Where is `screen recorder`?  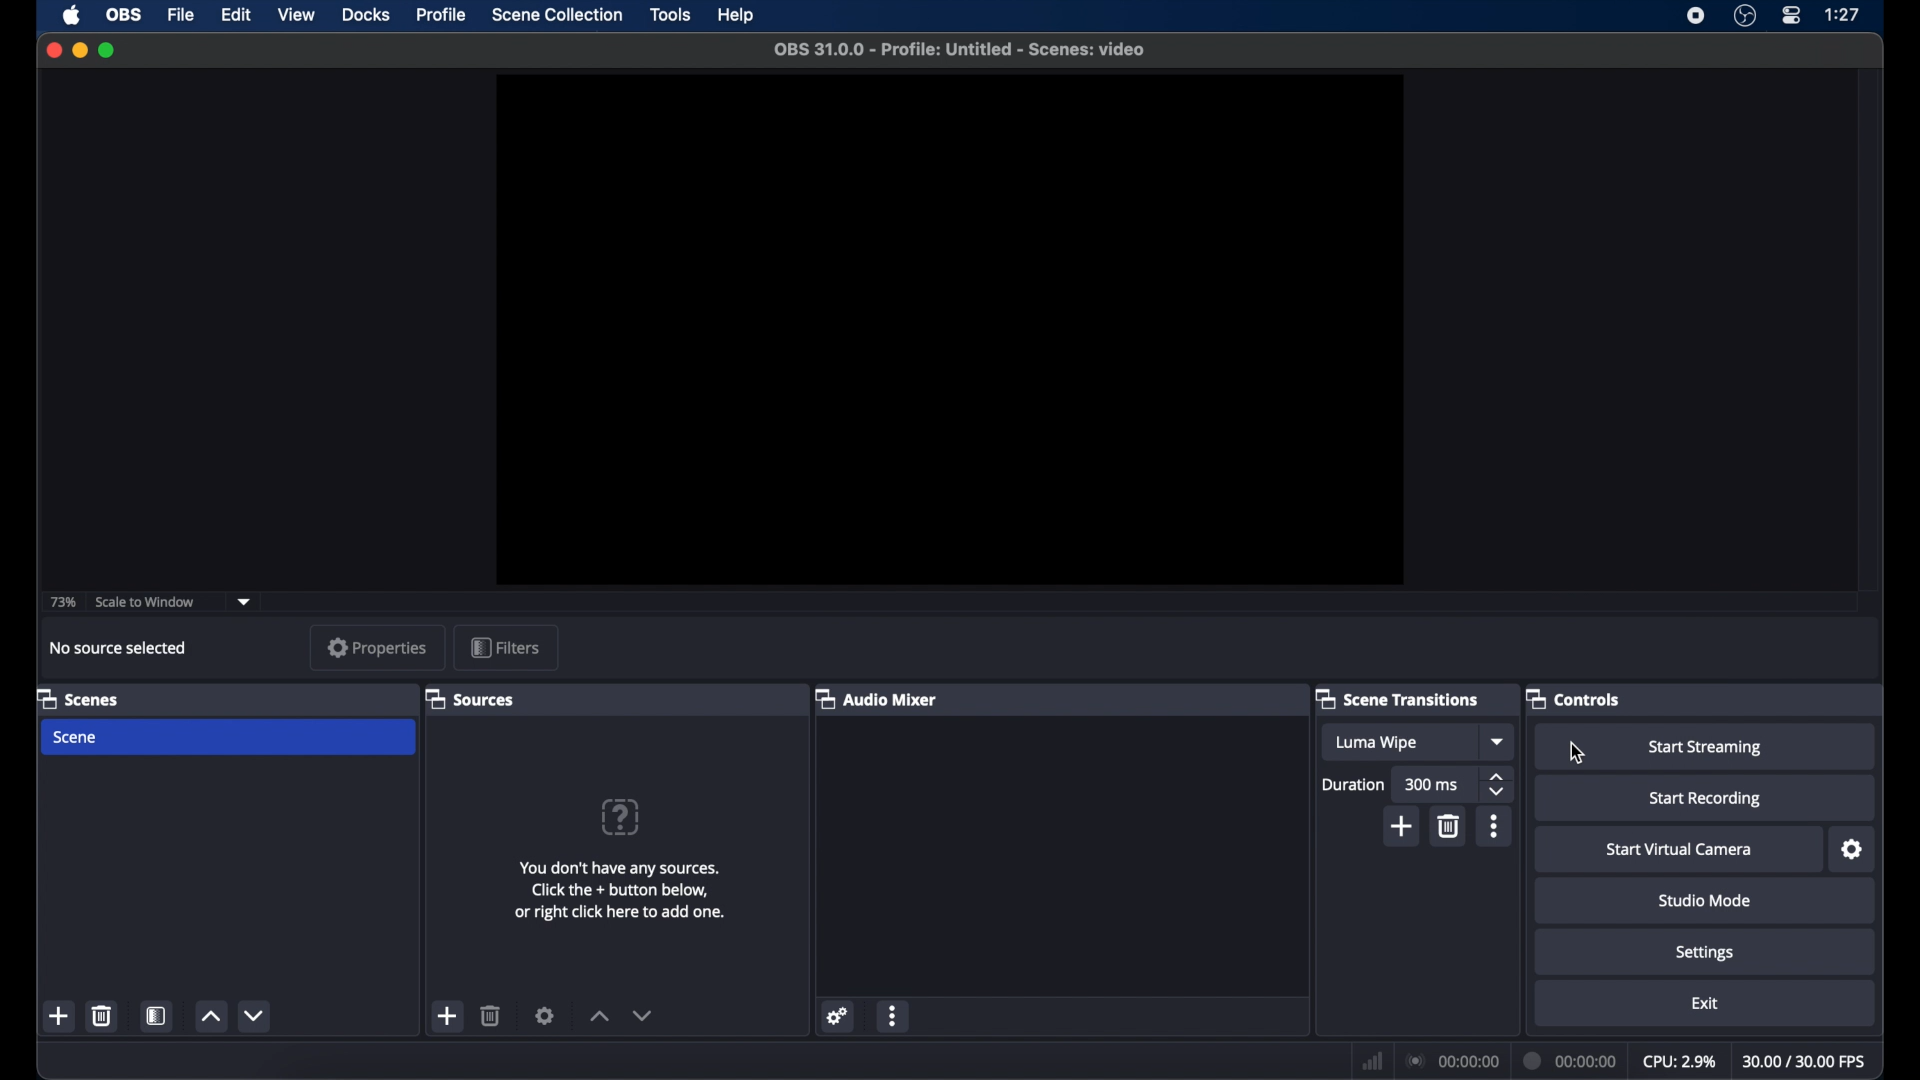
screen recorder is located at coordinates (1693, 17).